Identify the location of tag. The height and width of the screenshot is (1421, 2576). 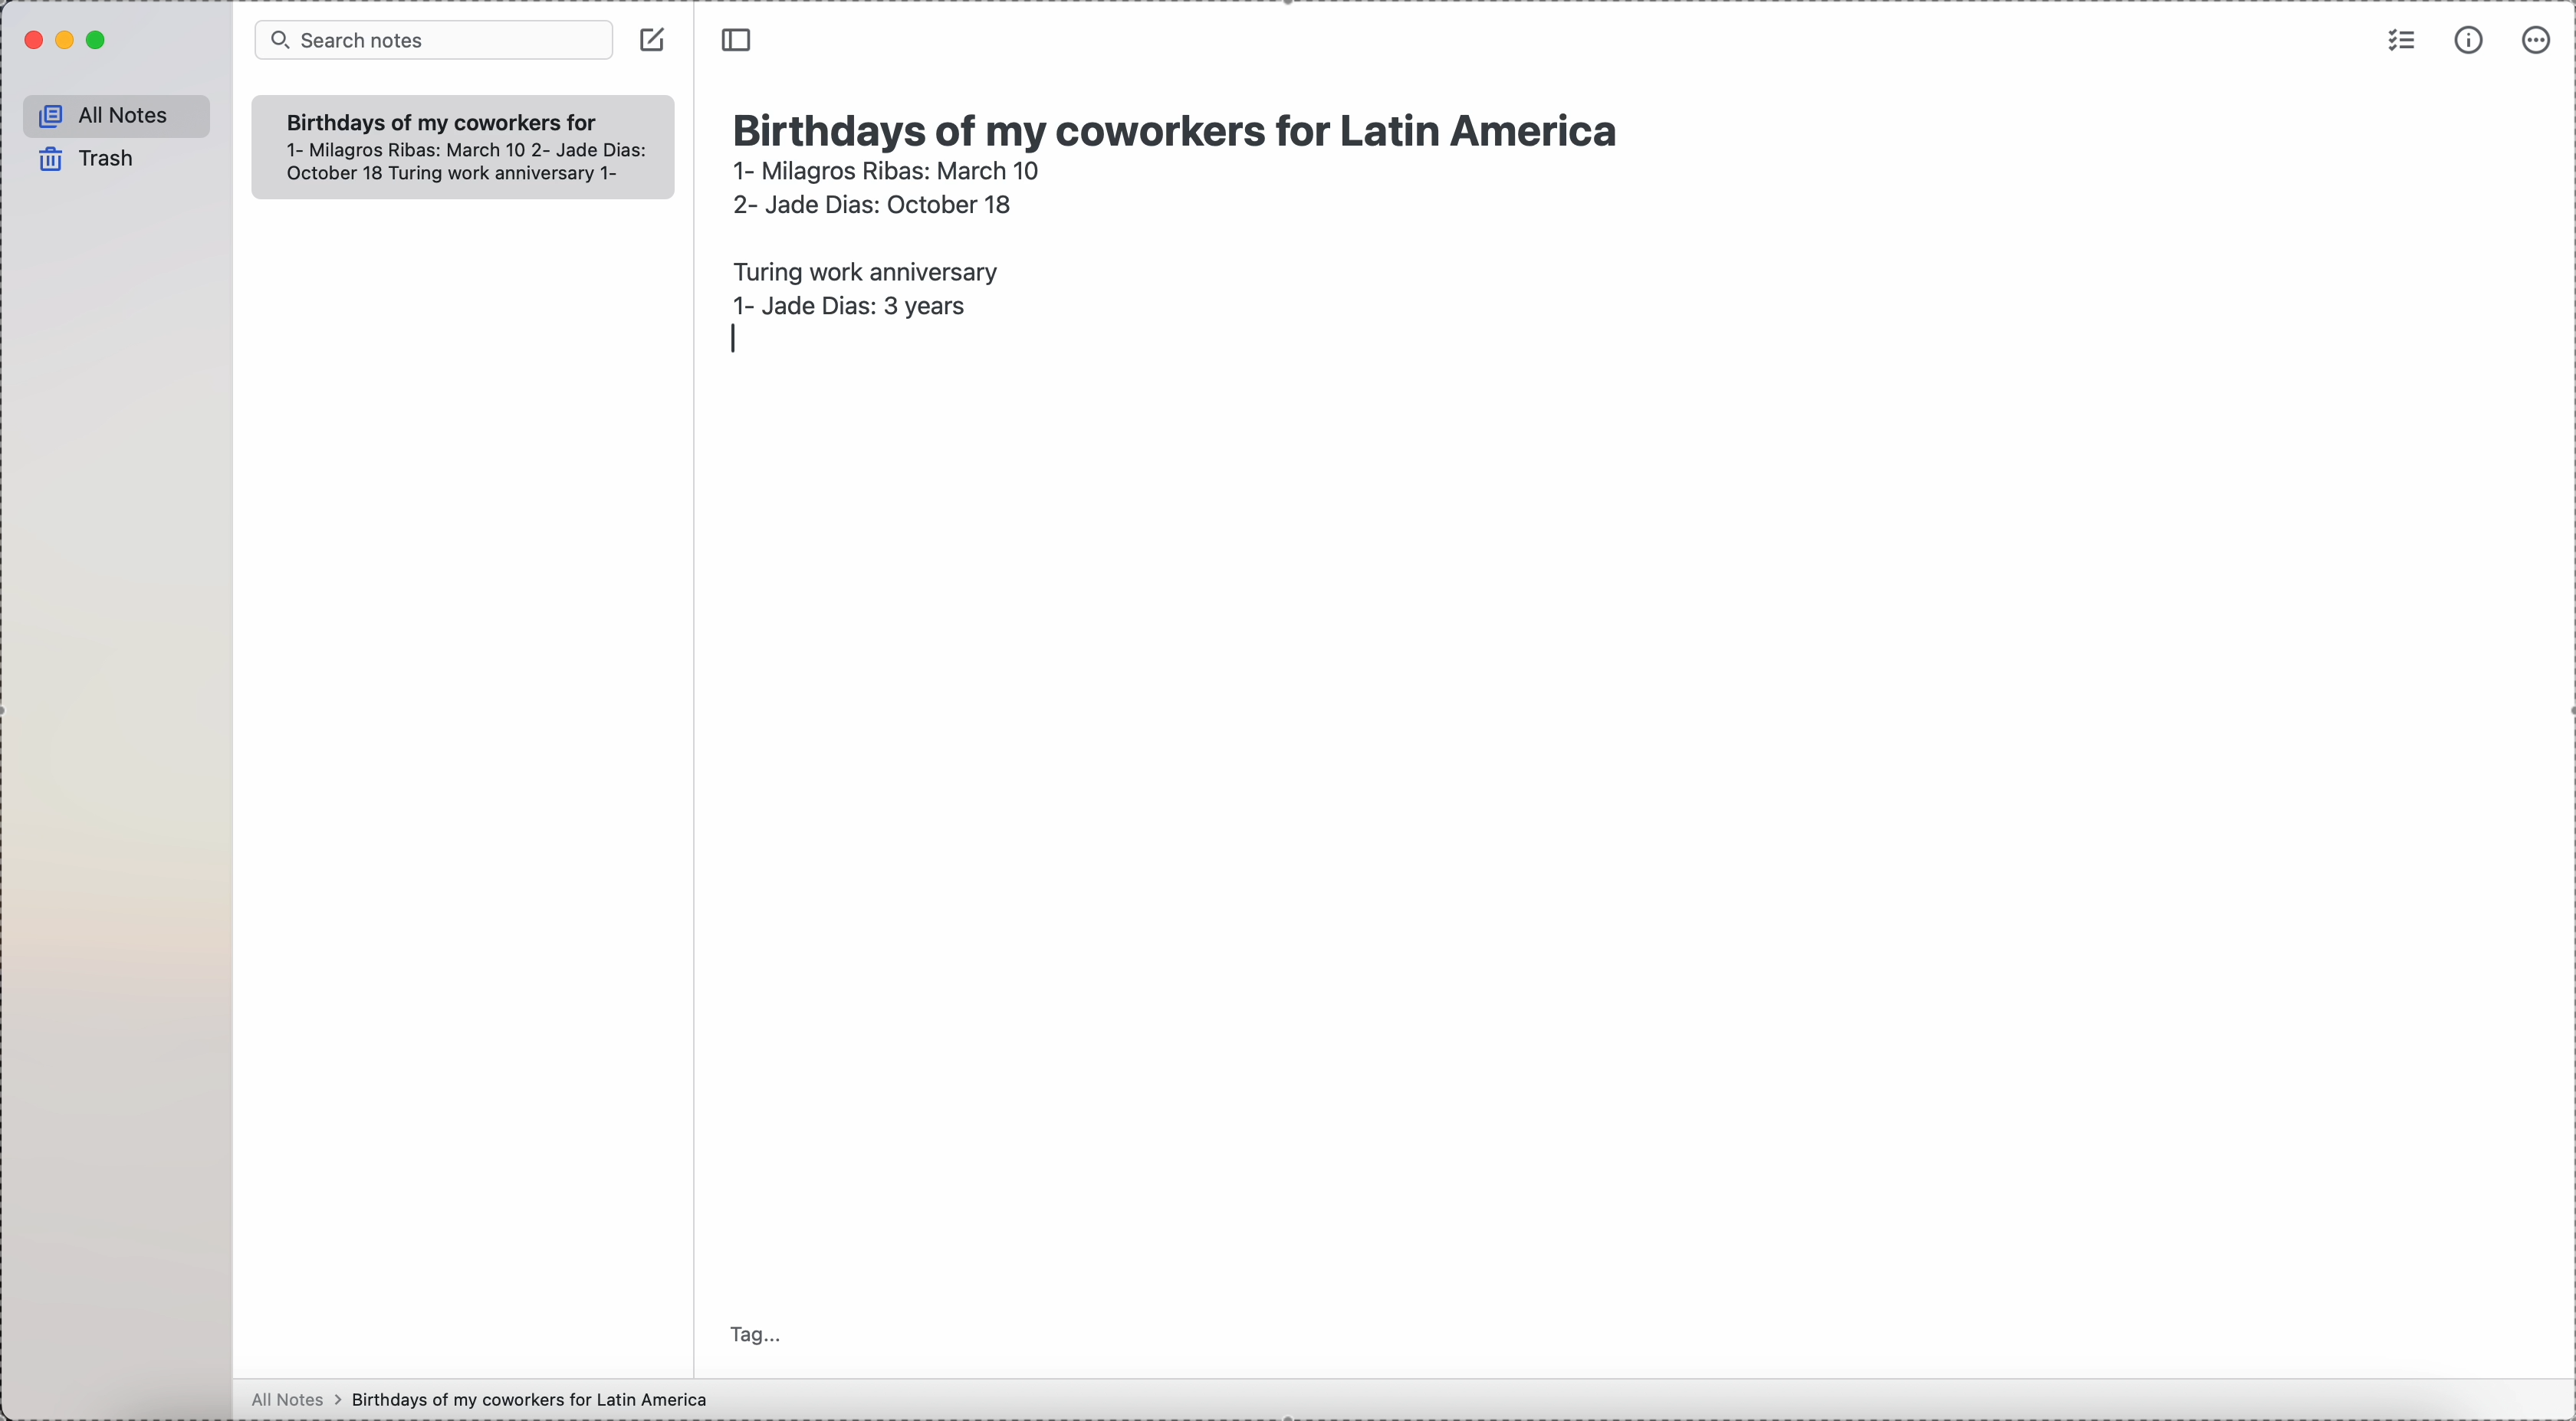
(757, 1333).